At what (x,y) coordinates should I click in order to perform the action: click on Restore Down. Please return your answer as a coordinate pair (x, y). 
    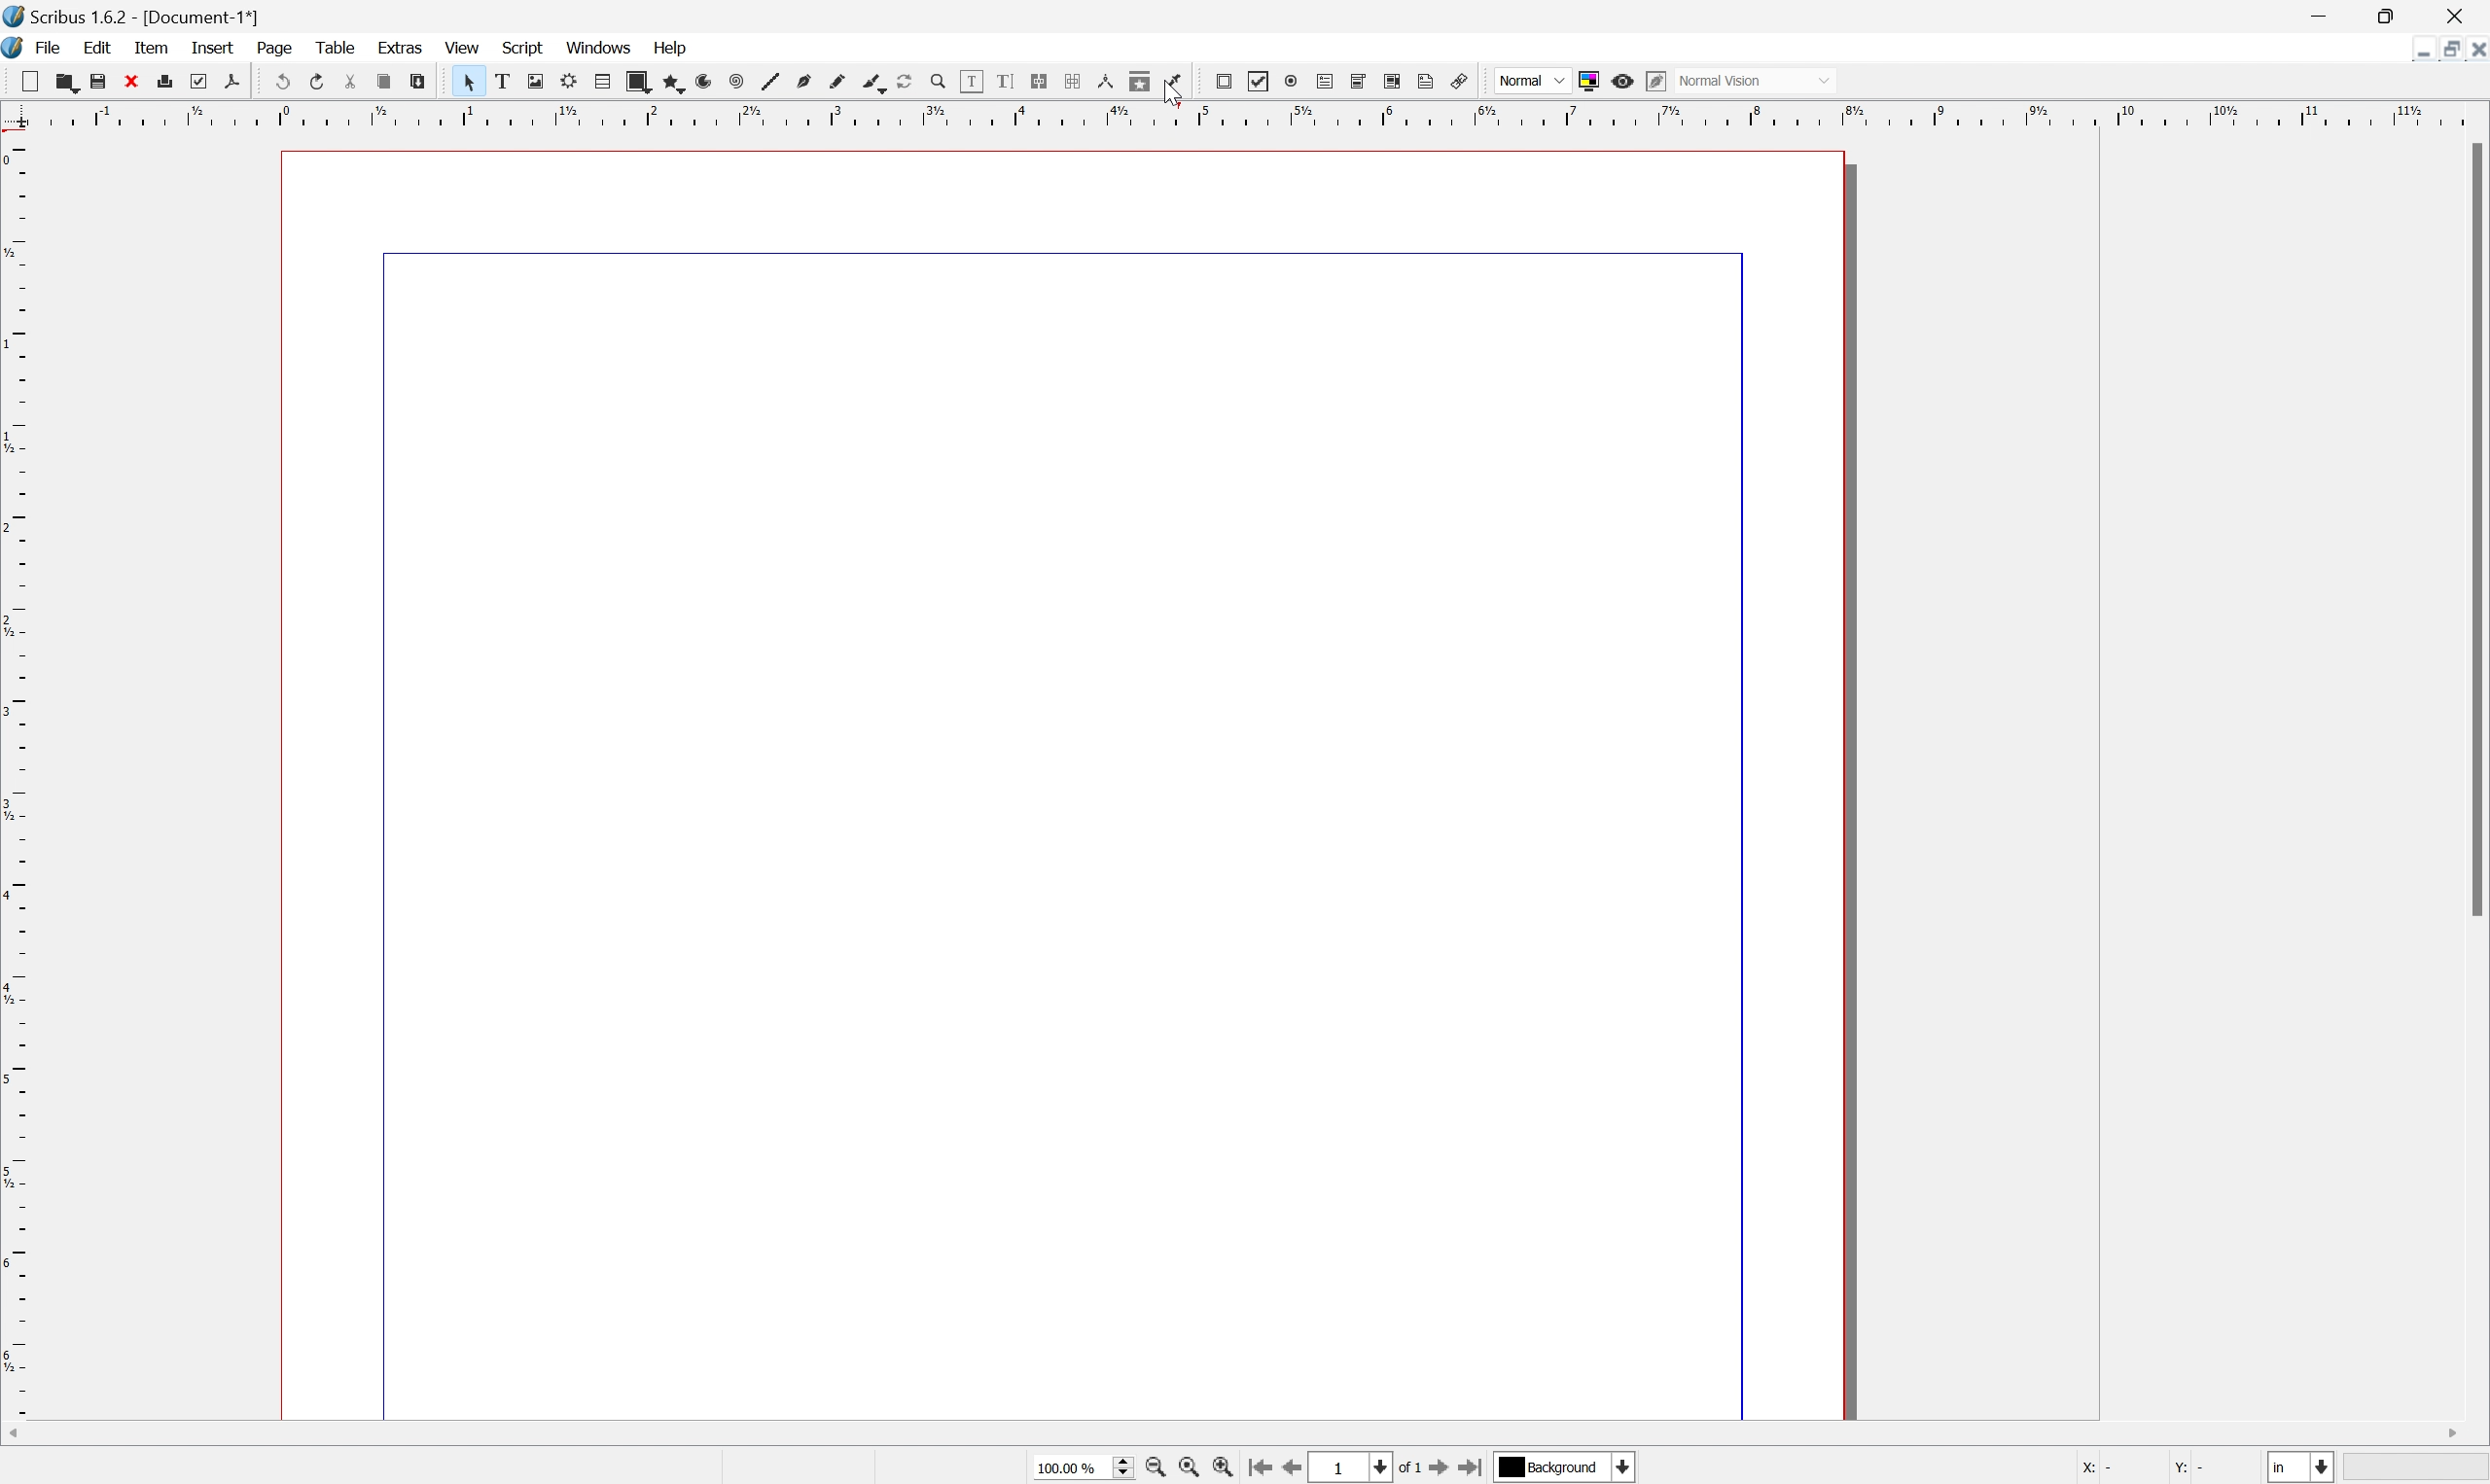
    Looking at the image, I should click on (2448, 51).